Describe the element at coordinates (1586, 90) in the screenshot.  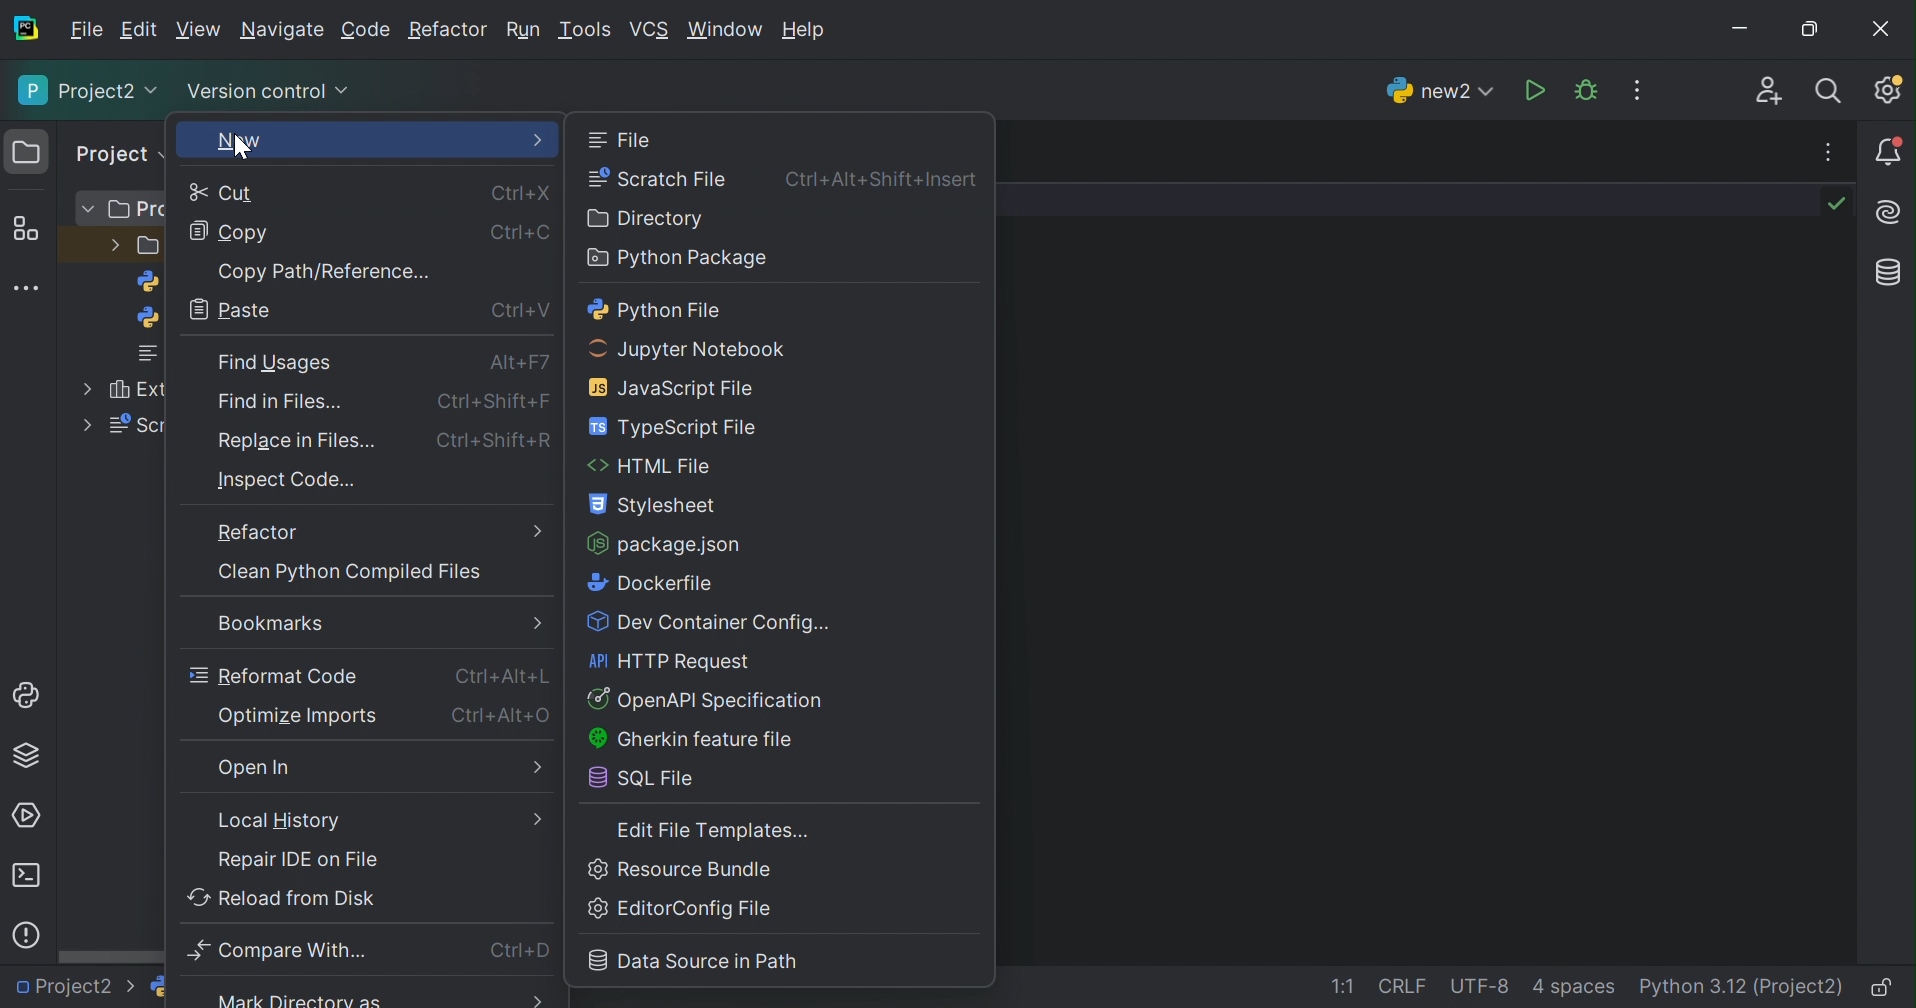
I see `Debug` at that location.